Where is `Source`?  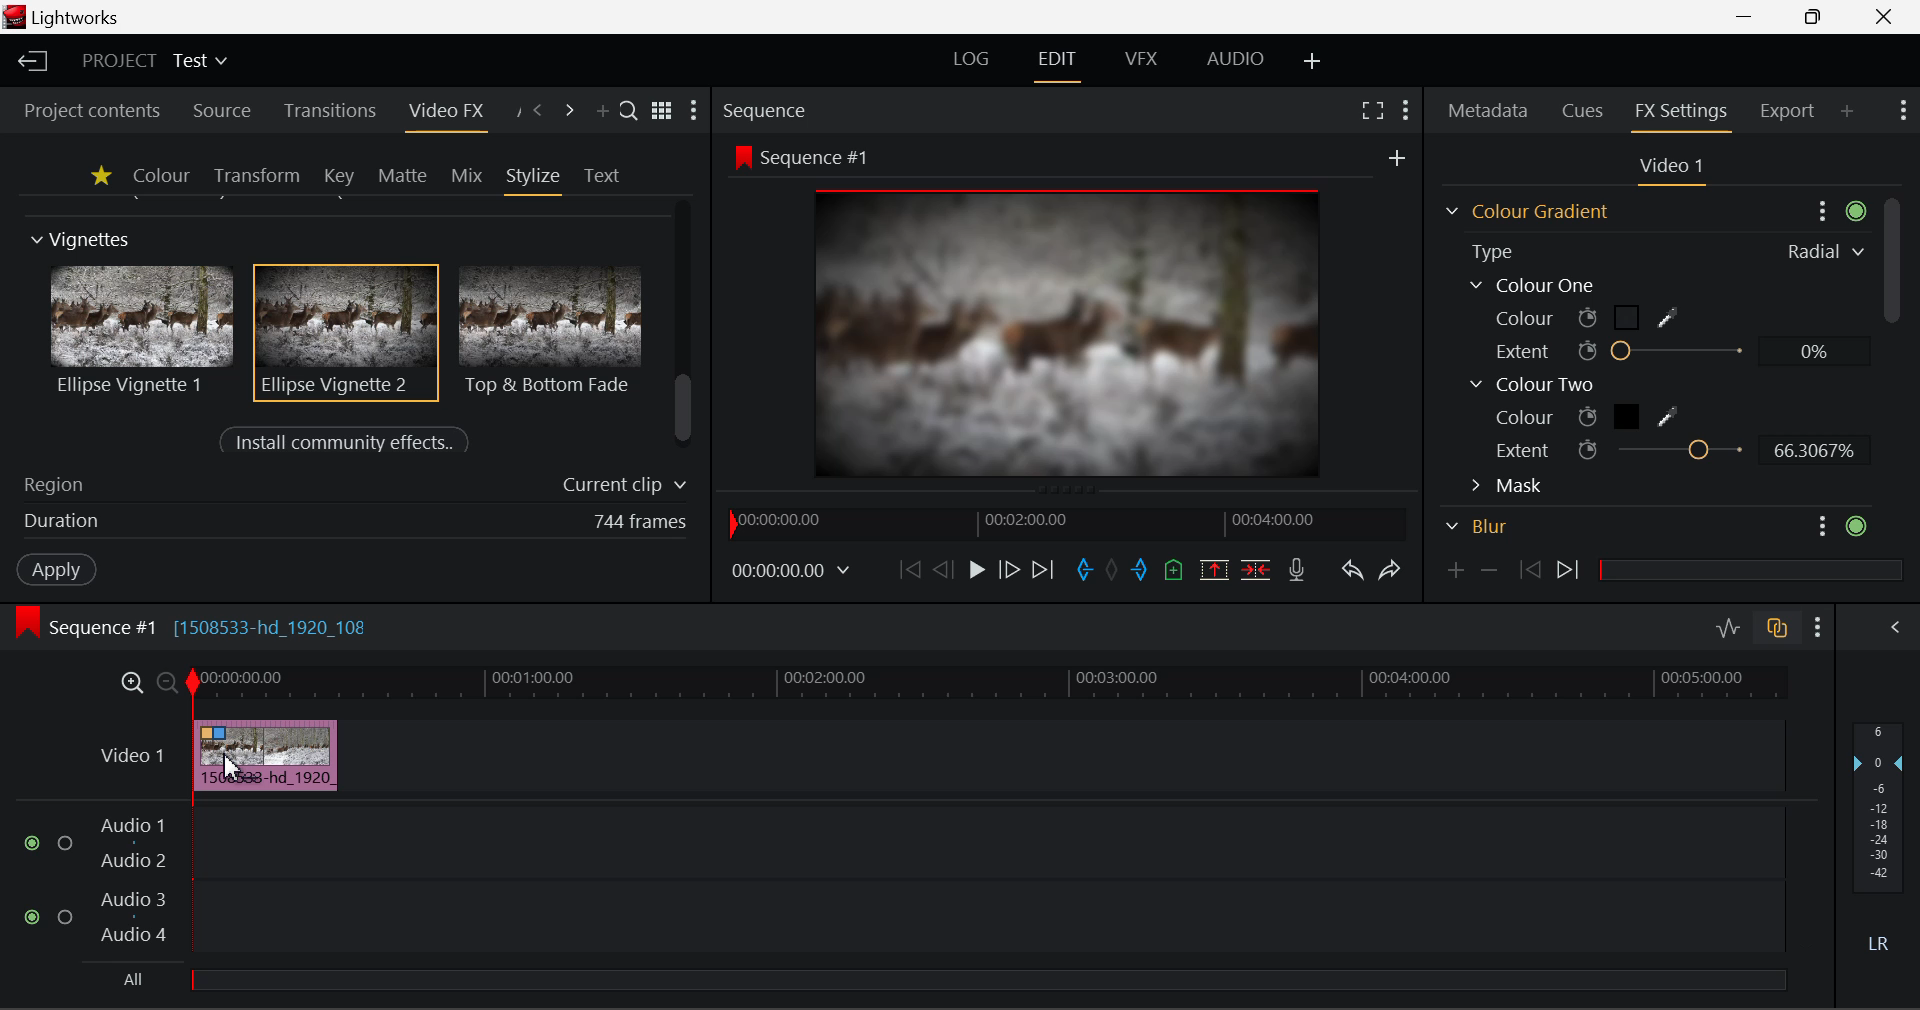
Source is located at coordinates (218, 109).